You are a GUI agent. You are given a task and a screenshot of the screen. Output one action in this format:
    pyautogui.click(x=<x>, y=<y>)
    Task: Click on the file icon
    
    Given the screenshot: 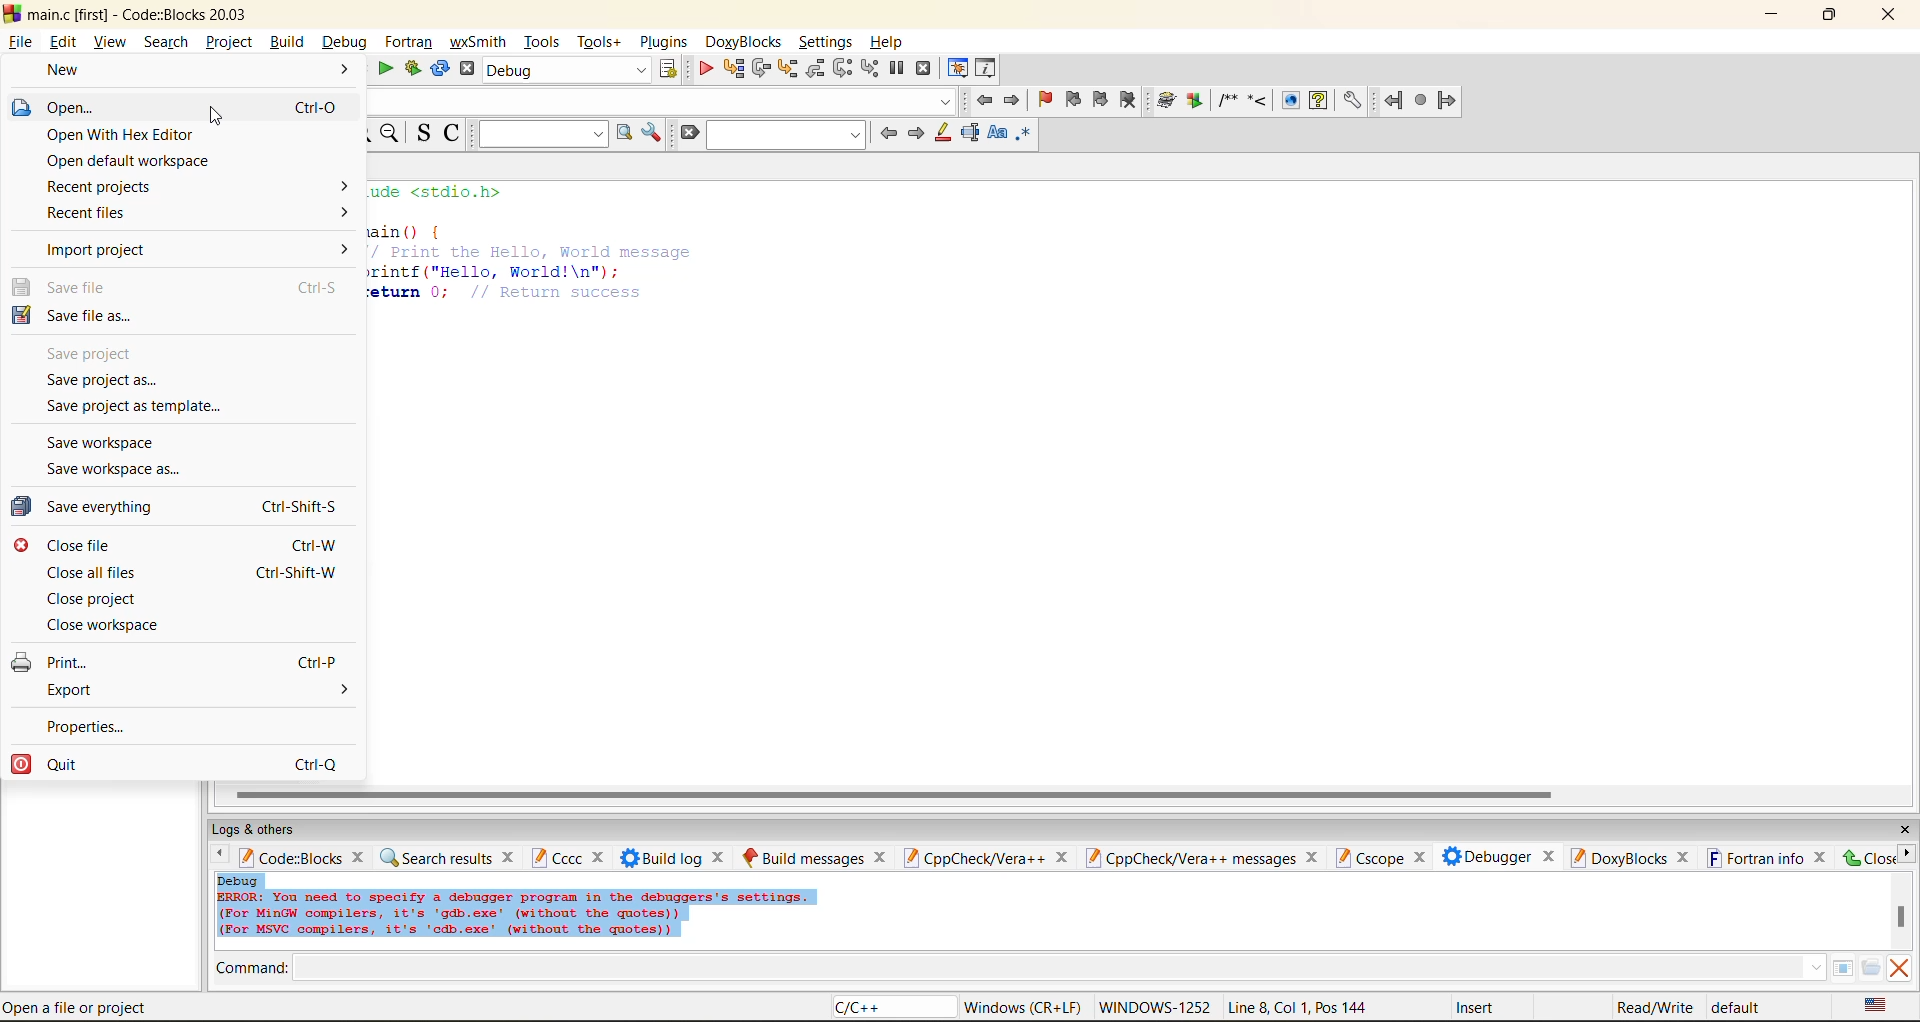 What is the action you would take?
    pyautogui.click(x=20, y=107)
    